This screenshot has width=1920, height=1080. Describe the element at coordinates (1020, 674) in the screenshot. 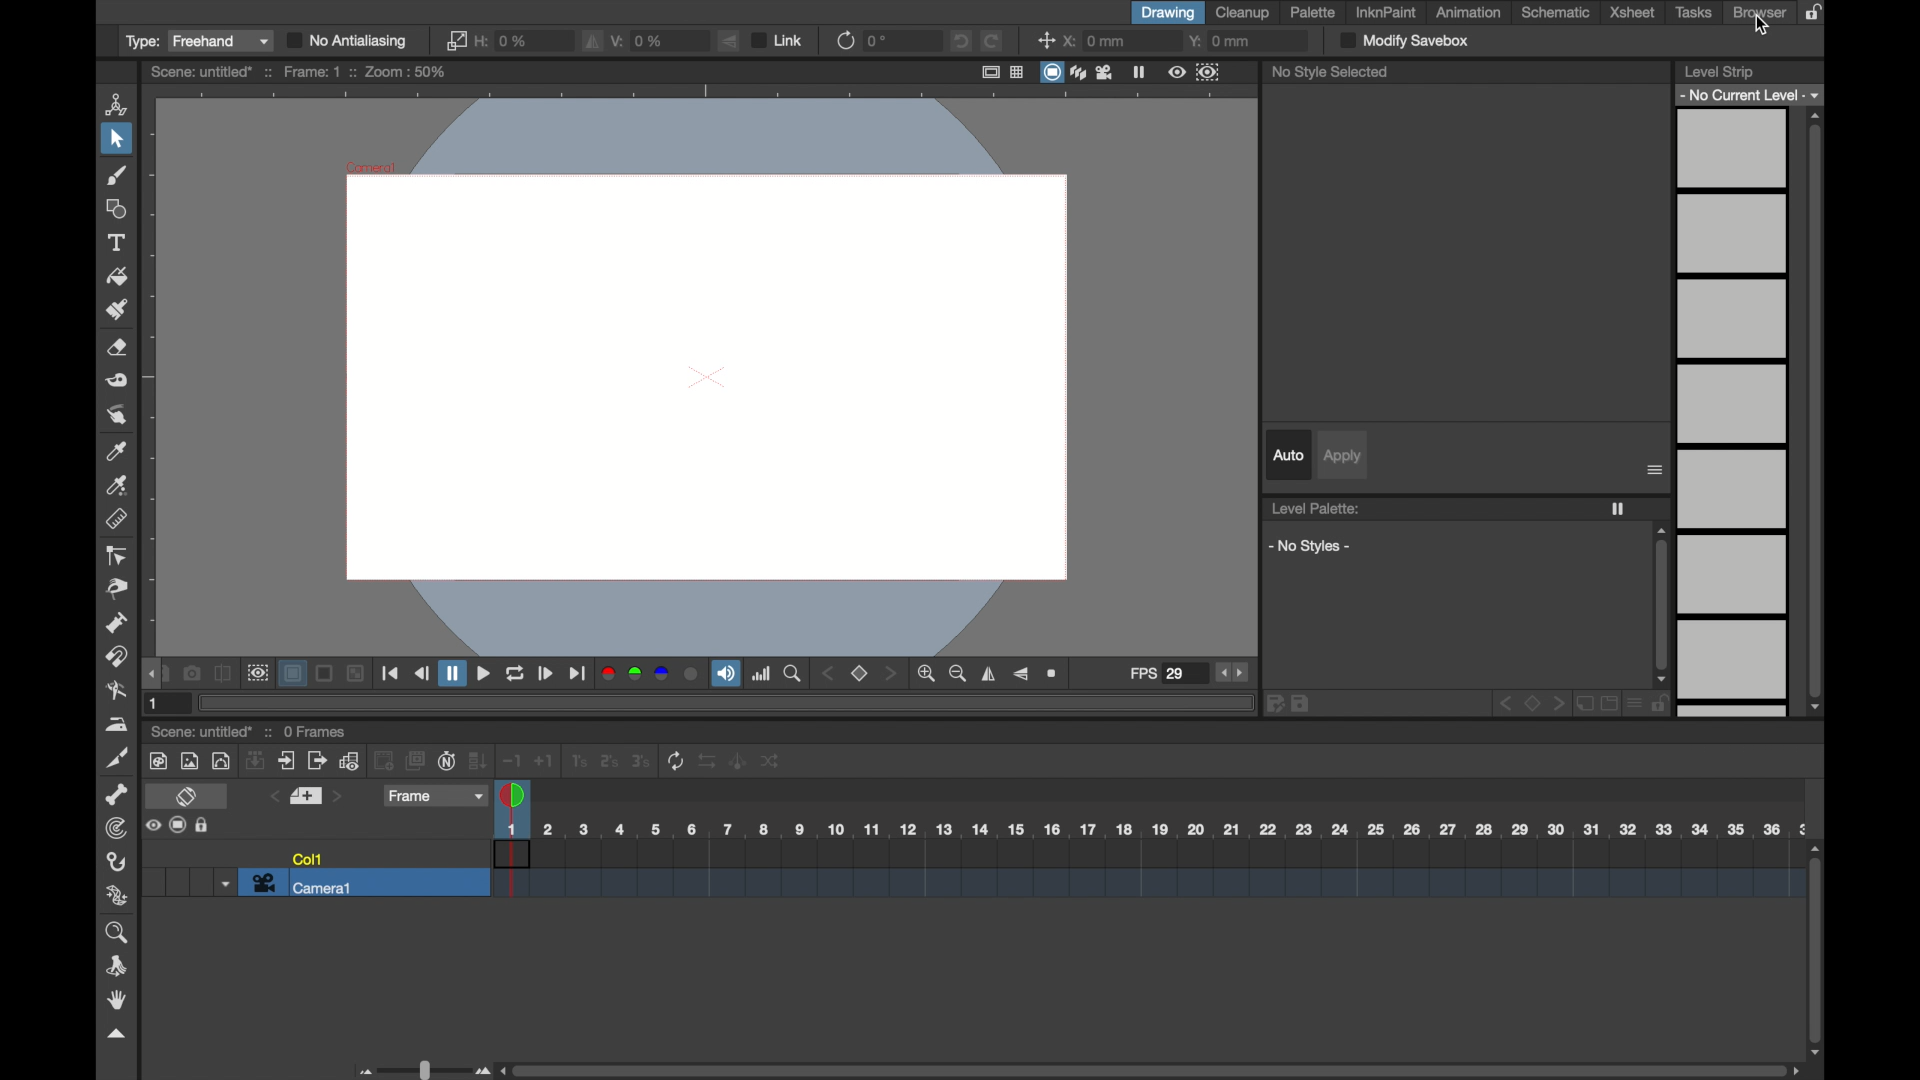

I see `flip vertically` at that location.